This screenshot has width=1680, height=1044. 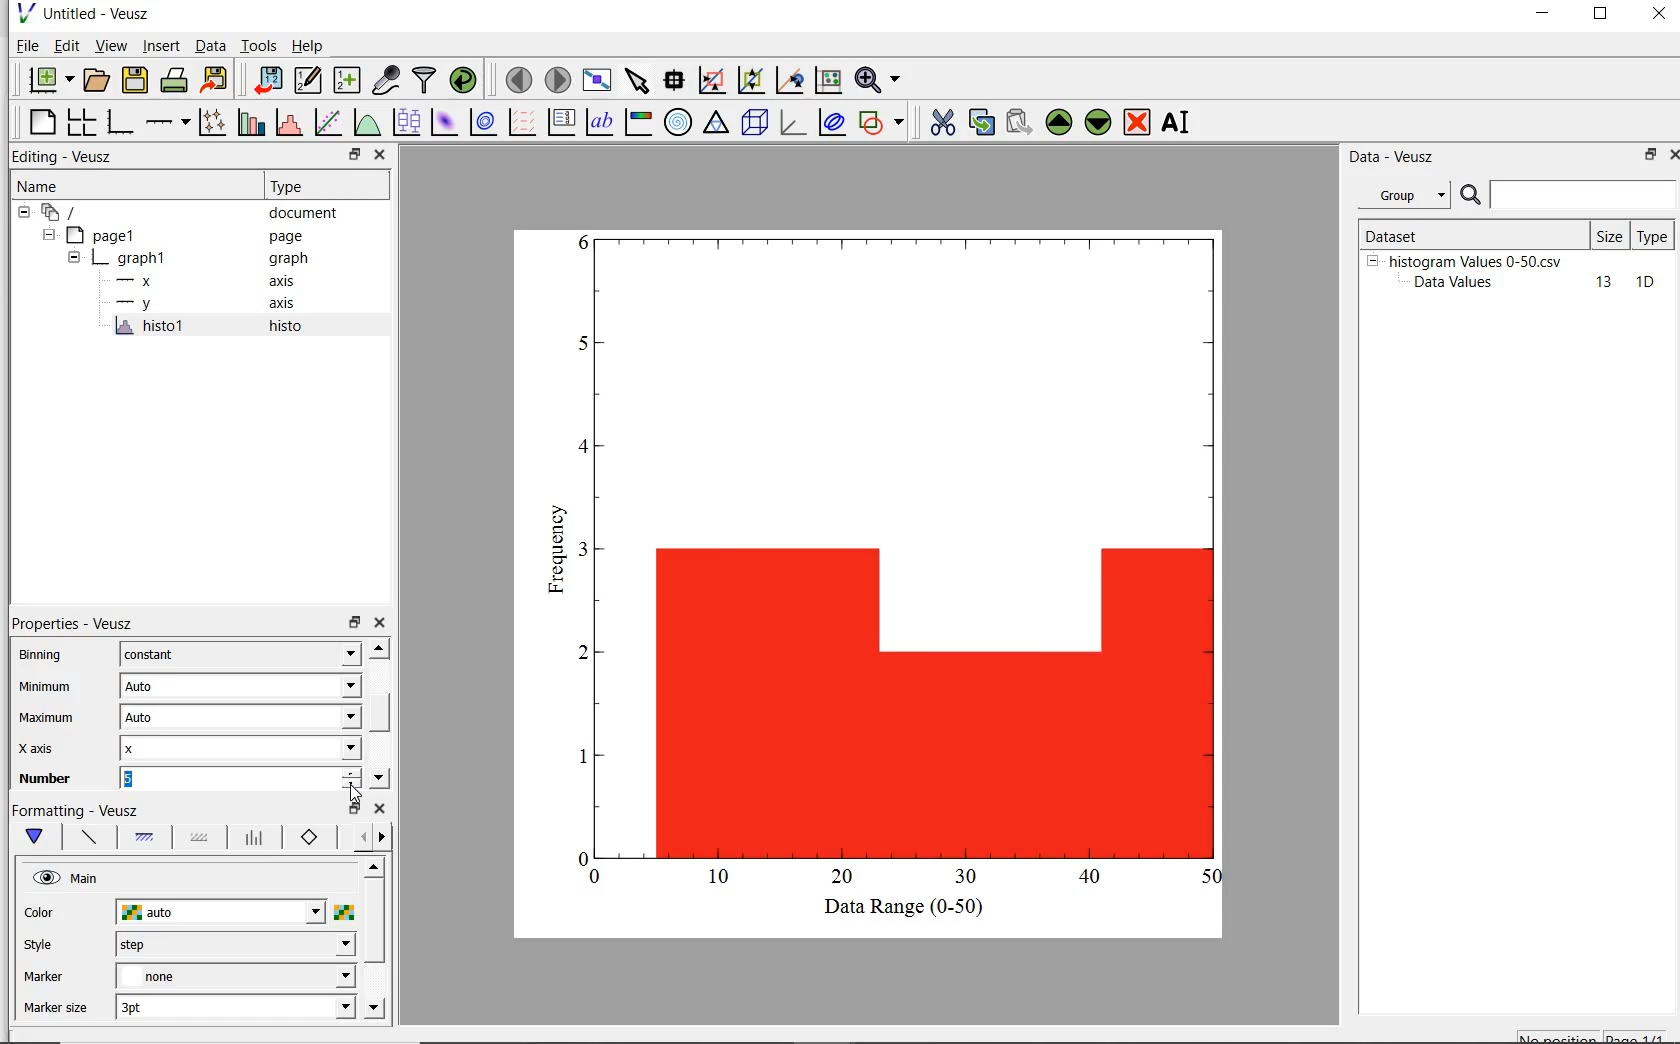 What do you see at coordinates (67, 45) in the screenshot?
I see `edit` at bounding box center [67, 45].